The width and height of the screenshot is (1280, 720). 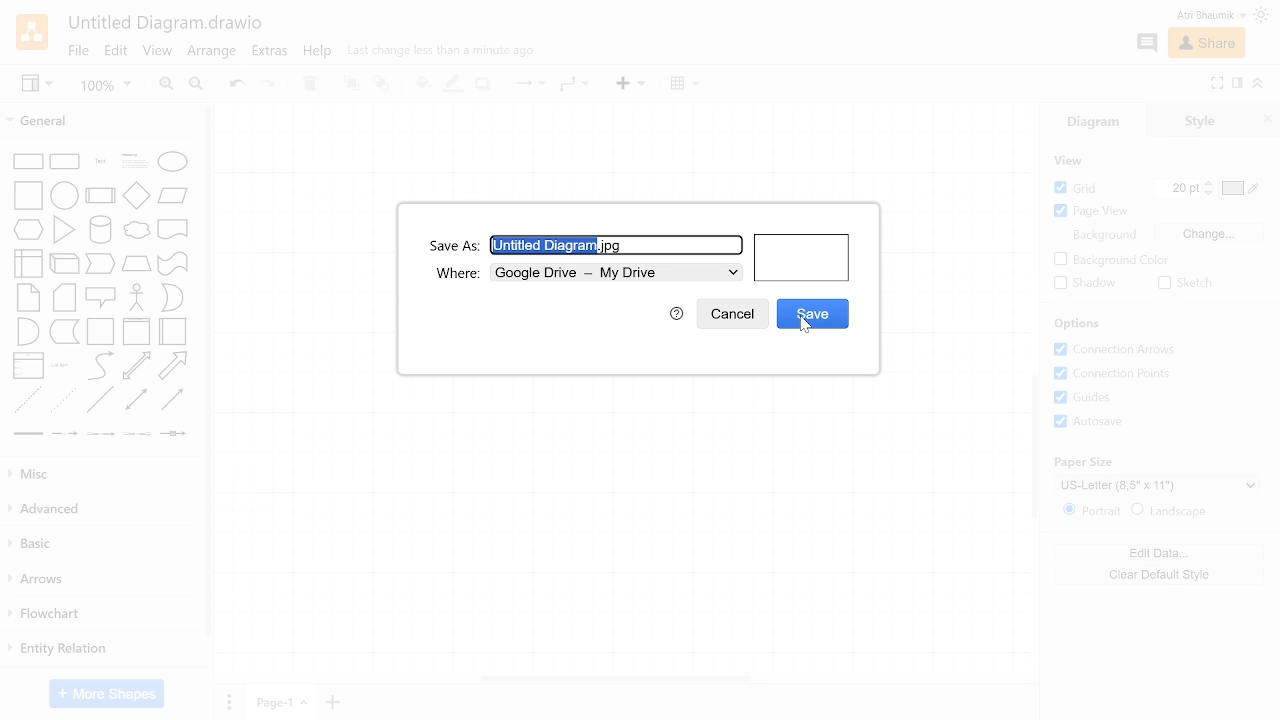 What do you see at coordinates (101, 509) in the screenshot?
I see `Advanced` at bounding box center [101, 509].